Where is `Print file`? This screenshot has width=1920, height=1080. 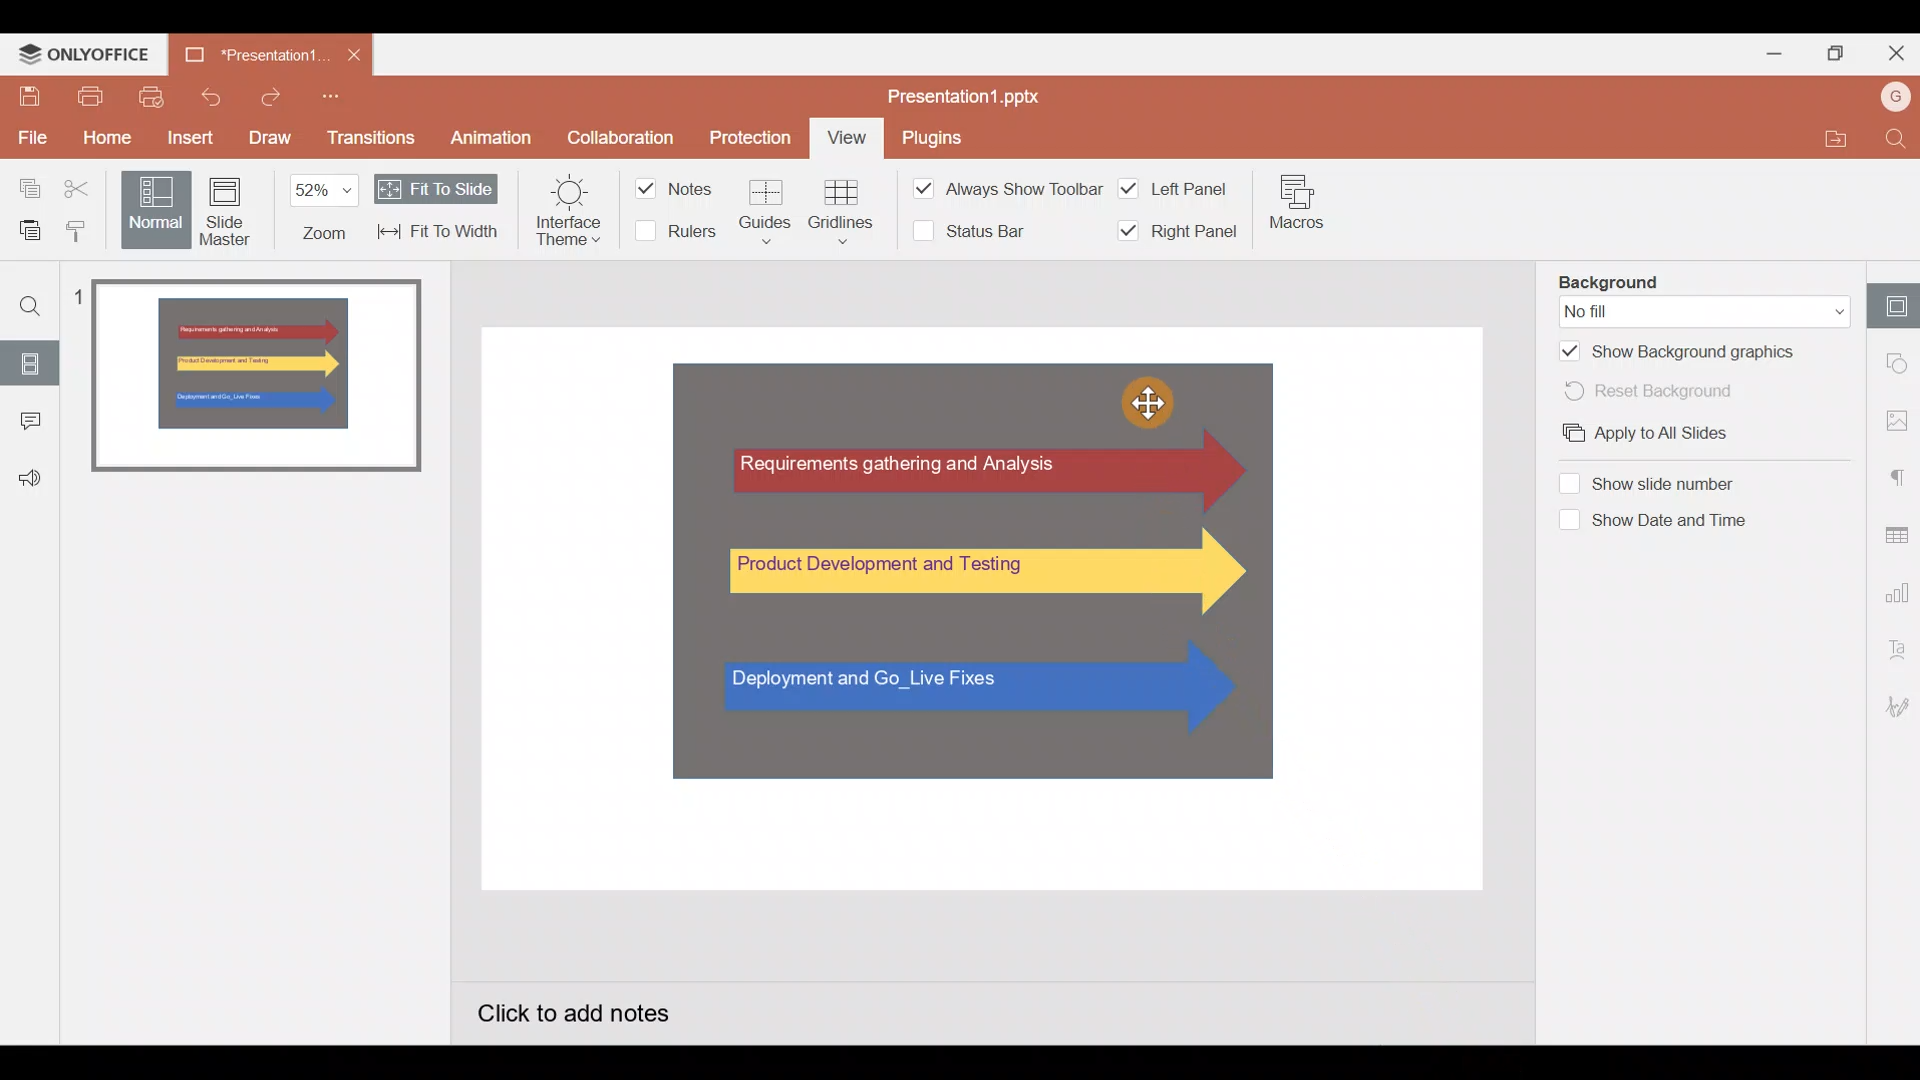 Print file is located at coordinates (84, 97).